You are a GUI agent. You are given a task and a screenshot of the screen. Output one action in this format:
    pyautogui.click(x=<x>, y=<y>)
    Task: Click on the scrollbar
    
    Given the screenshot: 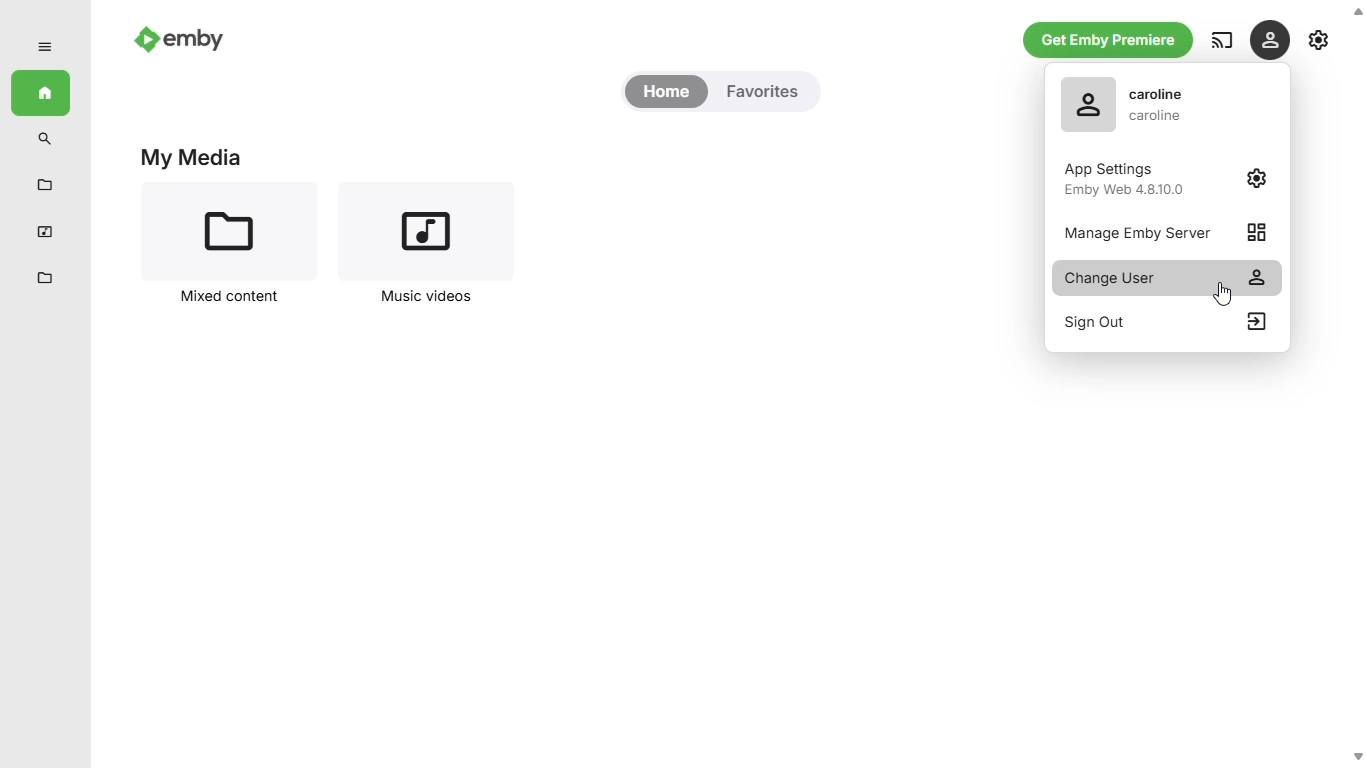 What is the action you would take?
    pyautogui.click(x=1355, y=383)
    